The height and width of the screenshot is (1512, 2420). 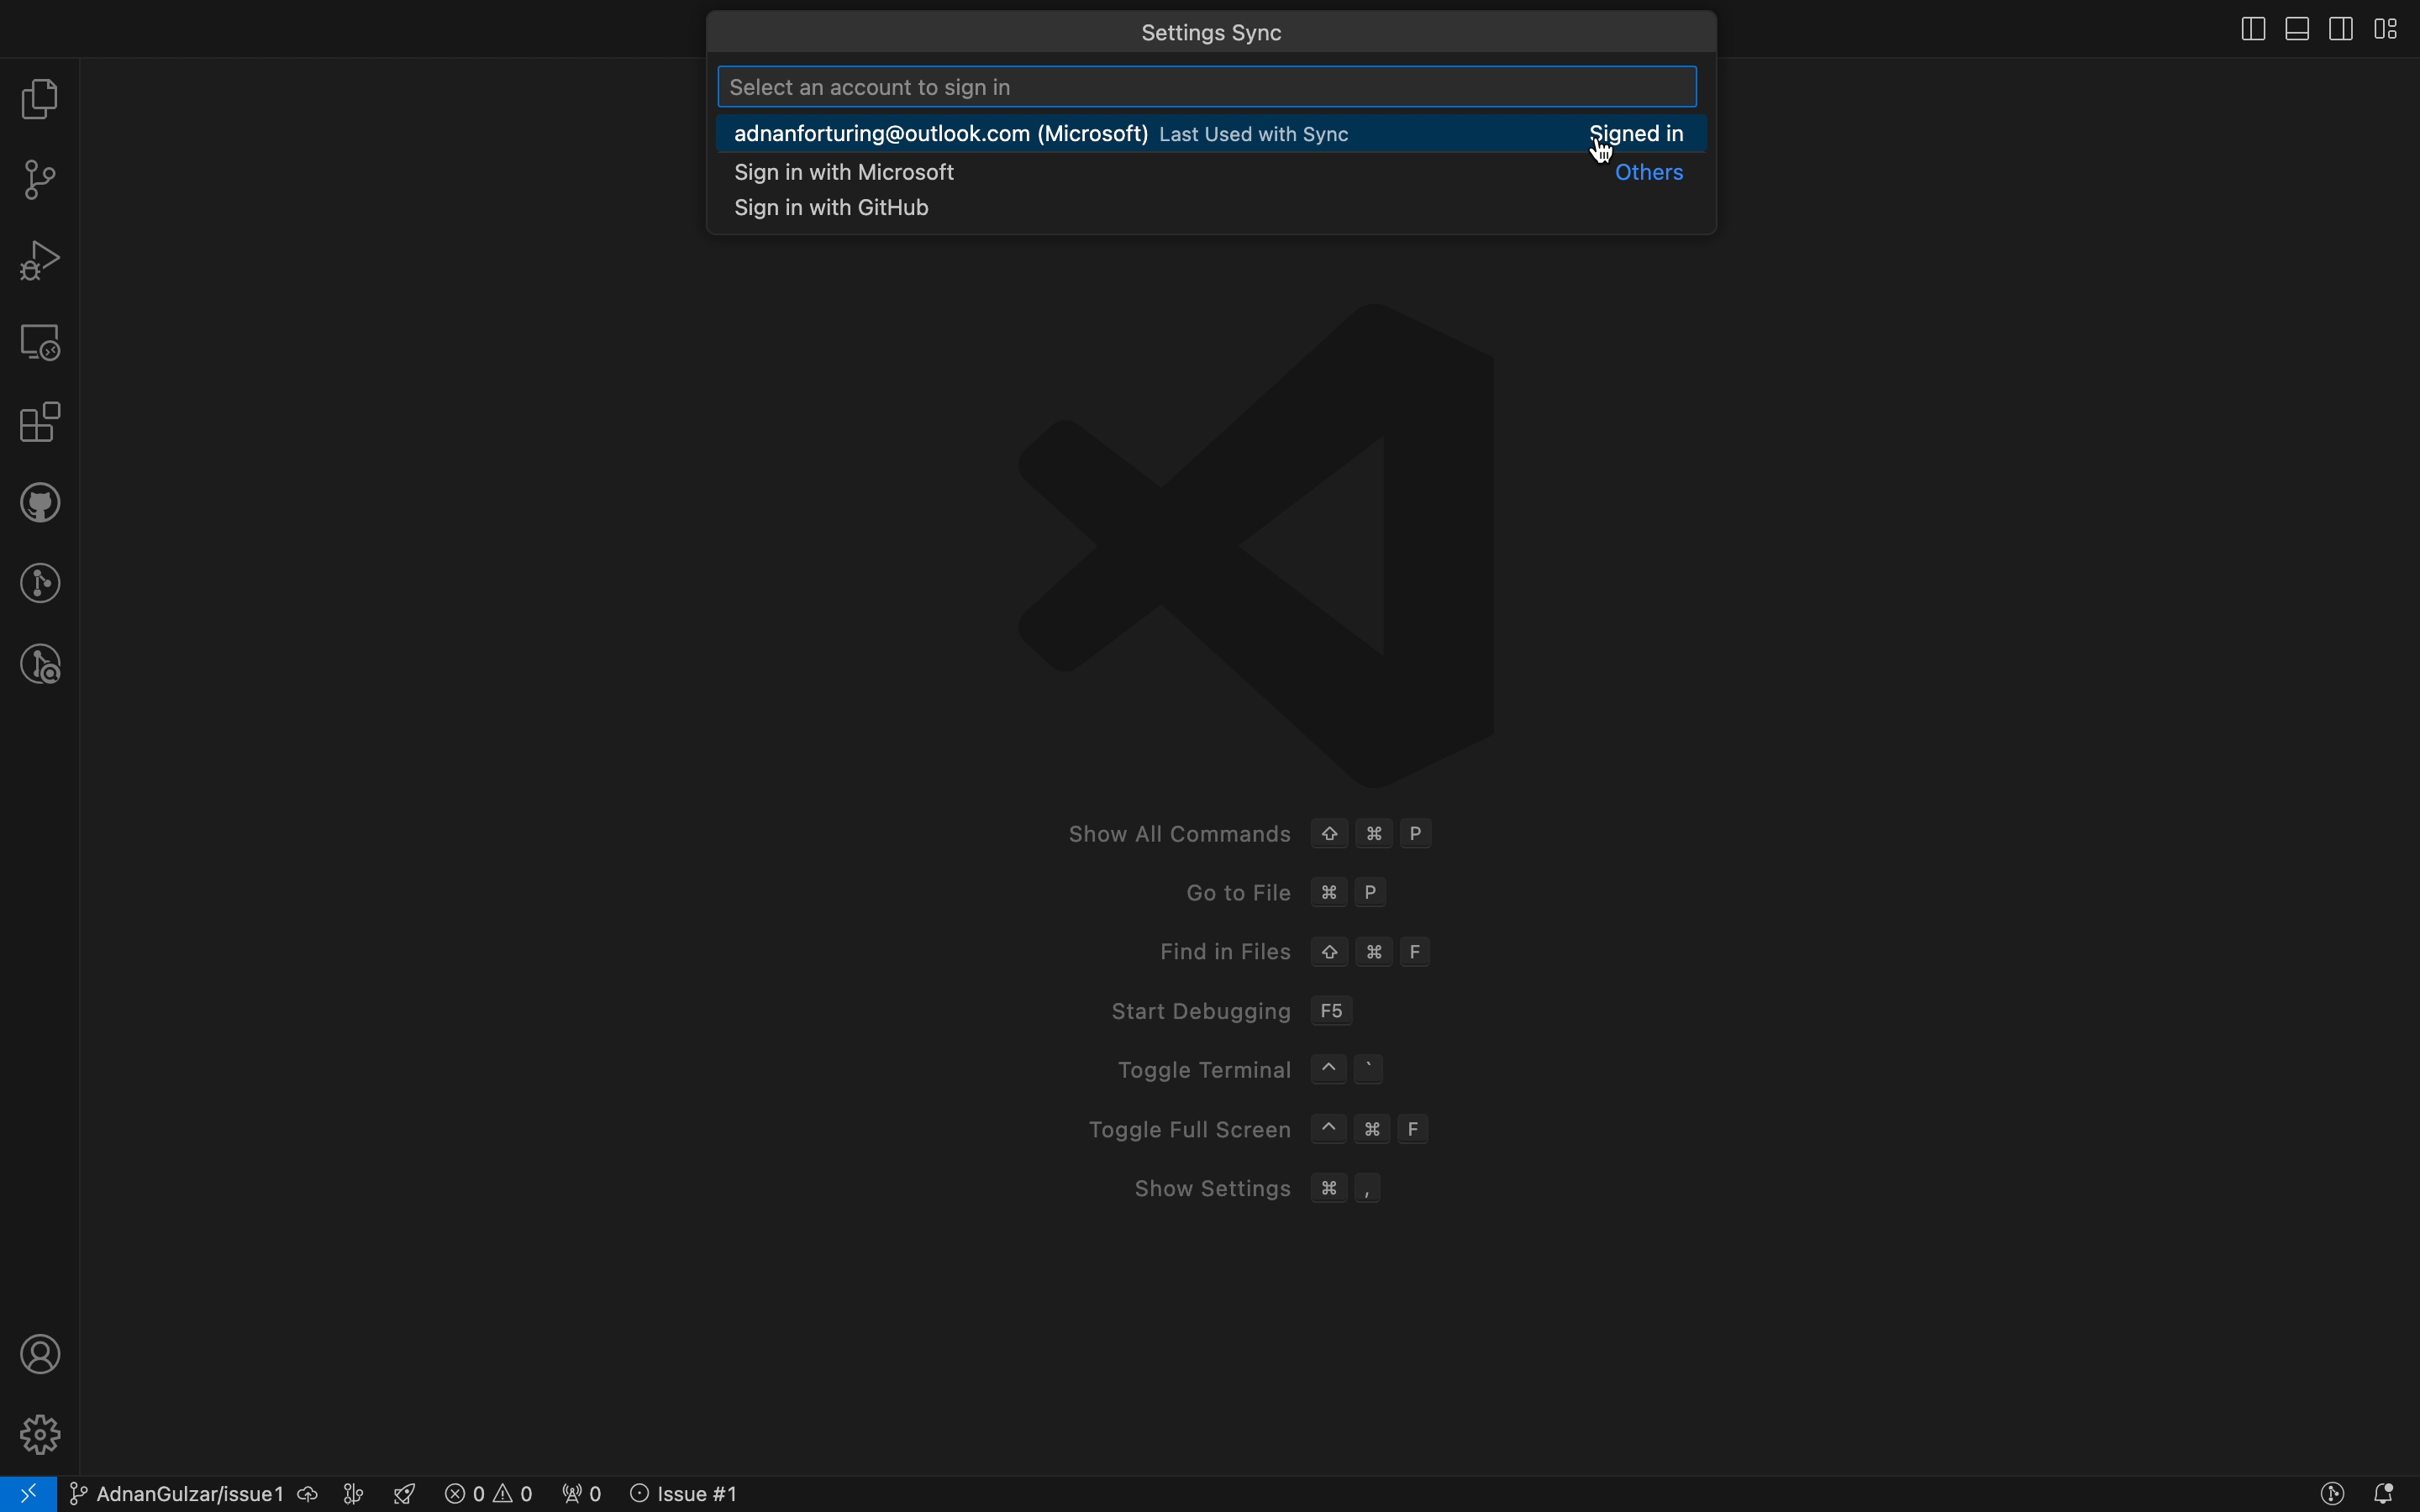 What do you see at coordinates (39, 579) in the screenshot?
I see `gitlens` at bounding box center [39, 579].